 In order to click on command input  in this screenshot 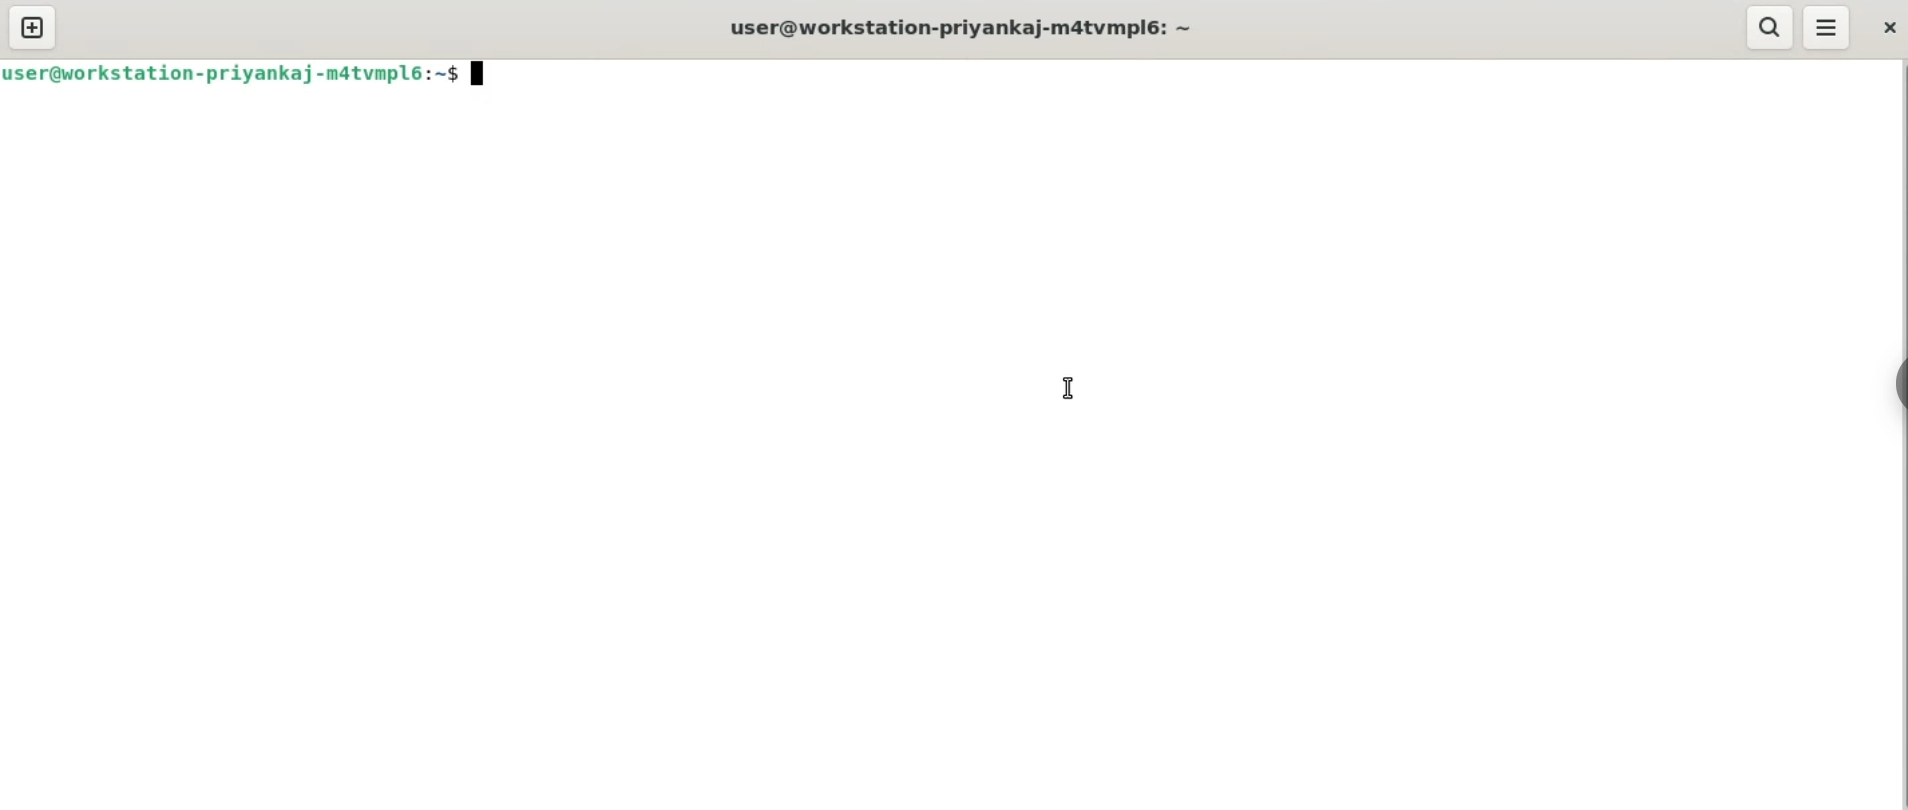, I will do `click(1202, 76)`.